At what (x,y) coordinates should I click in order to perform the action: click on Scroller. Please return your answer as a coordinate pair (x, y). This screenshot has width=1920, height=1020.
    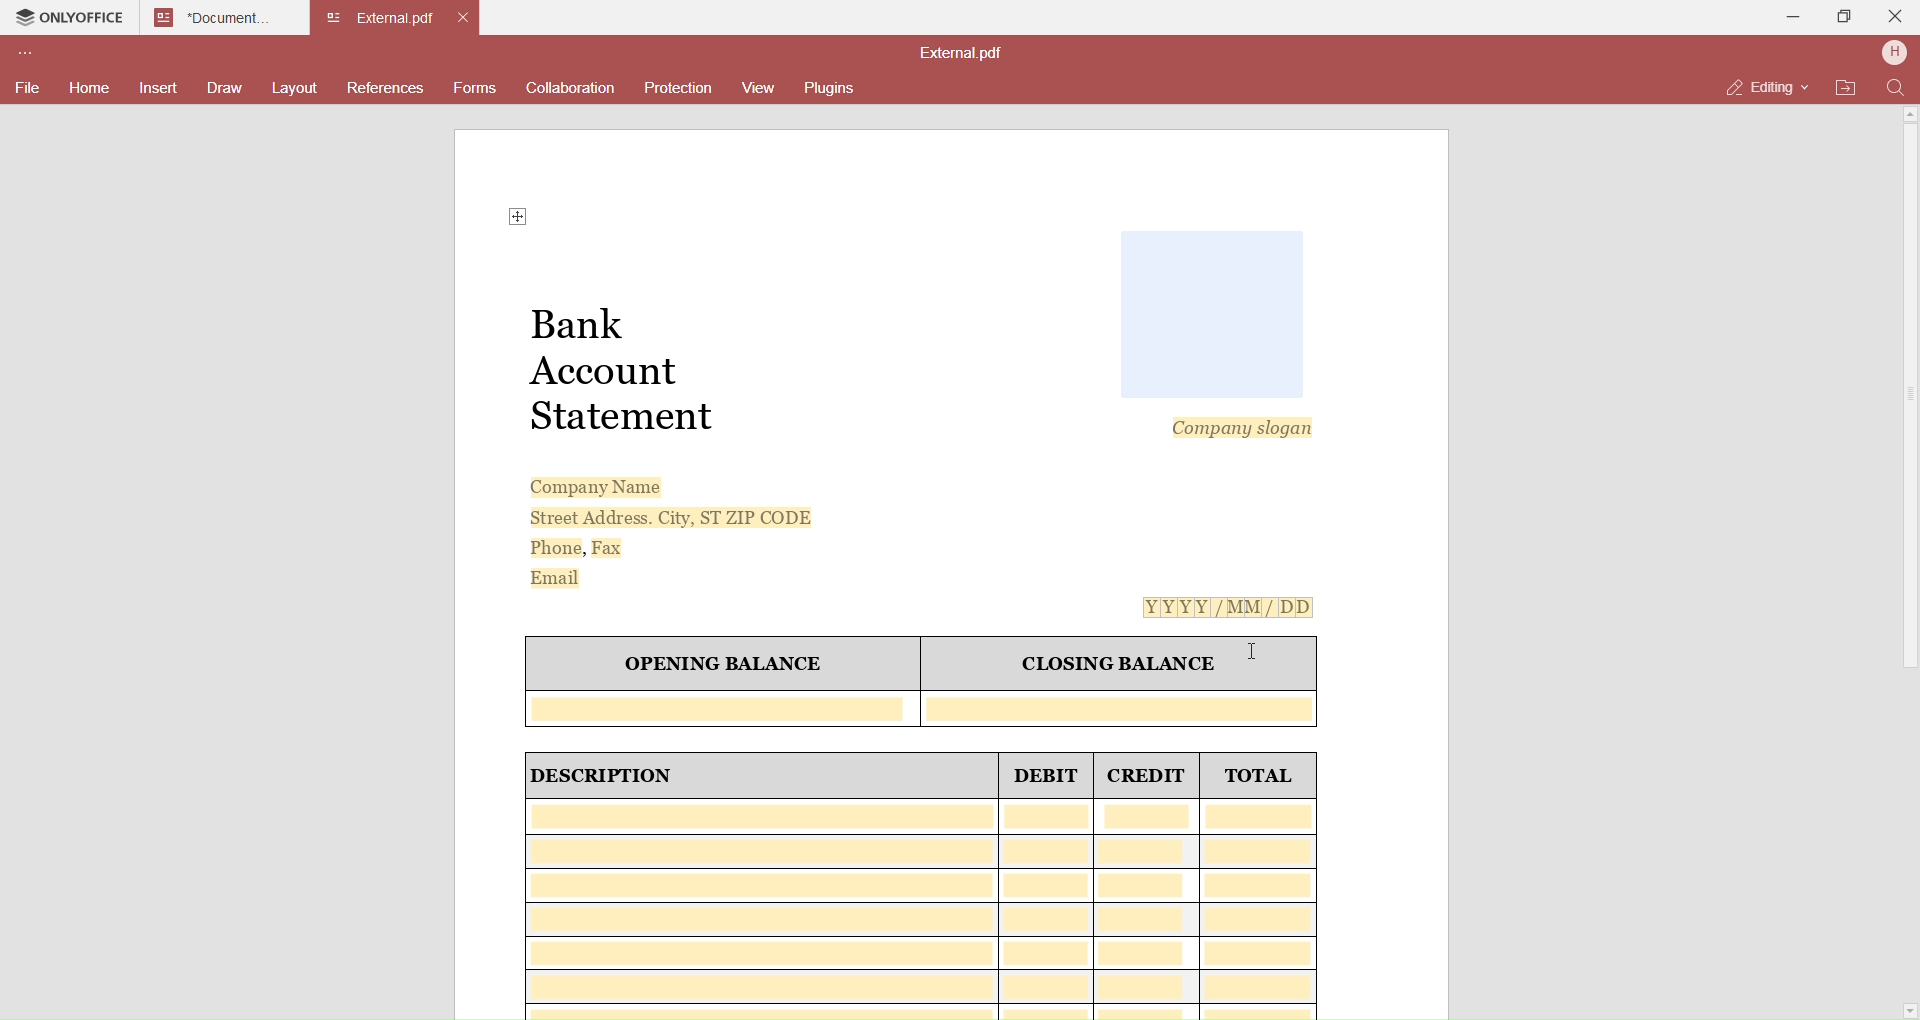
    Looking at the image, I should click on (1916, 565).